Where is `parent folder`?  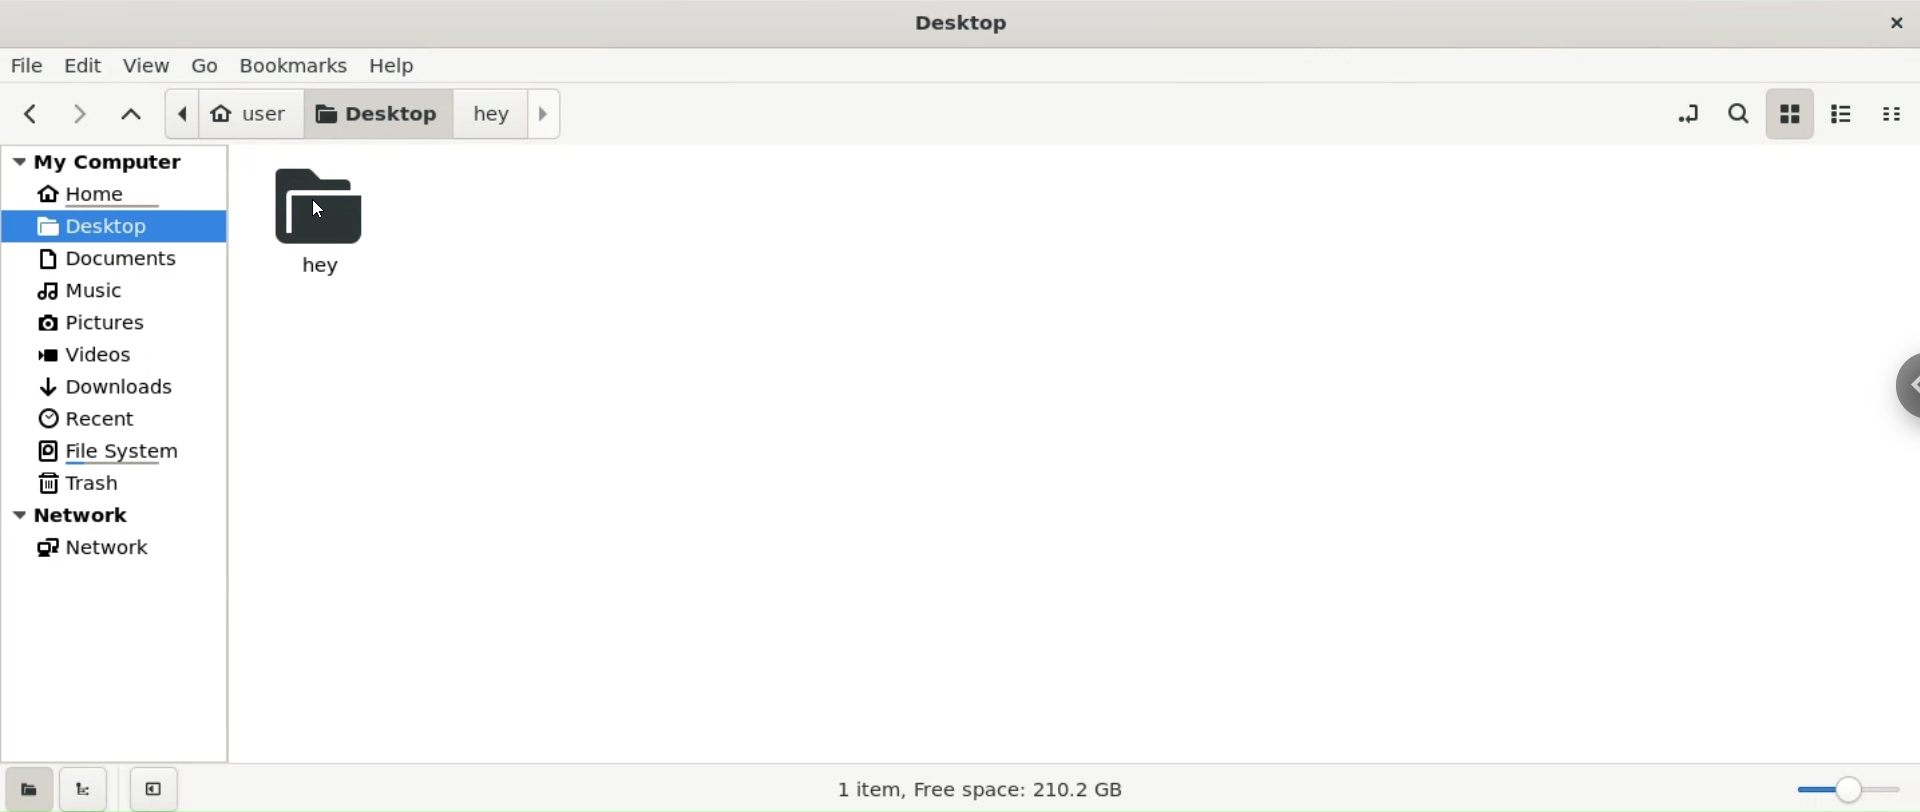
parent folder is located at coordinates (133, 115).